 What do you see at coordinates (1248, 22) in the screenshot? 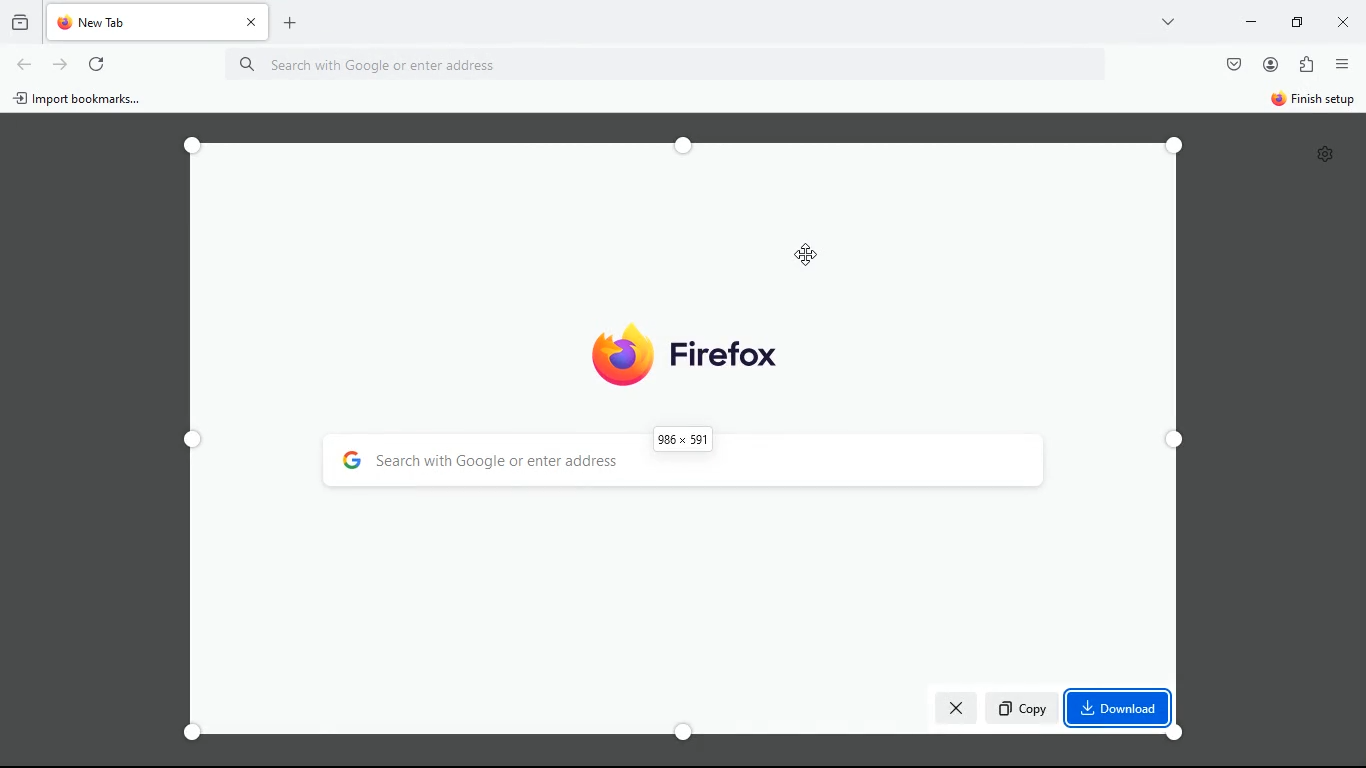
I see `minimize` at bounding box center [1248, 22].